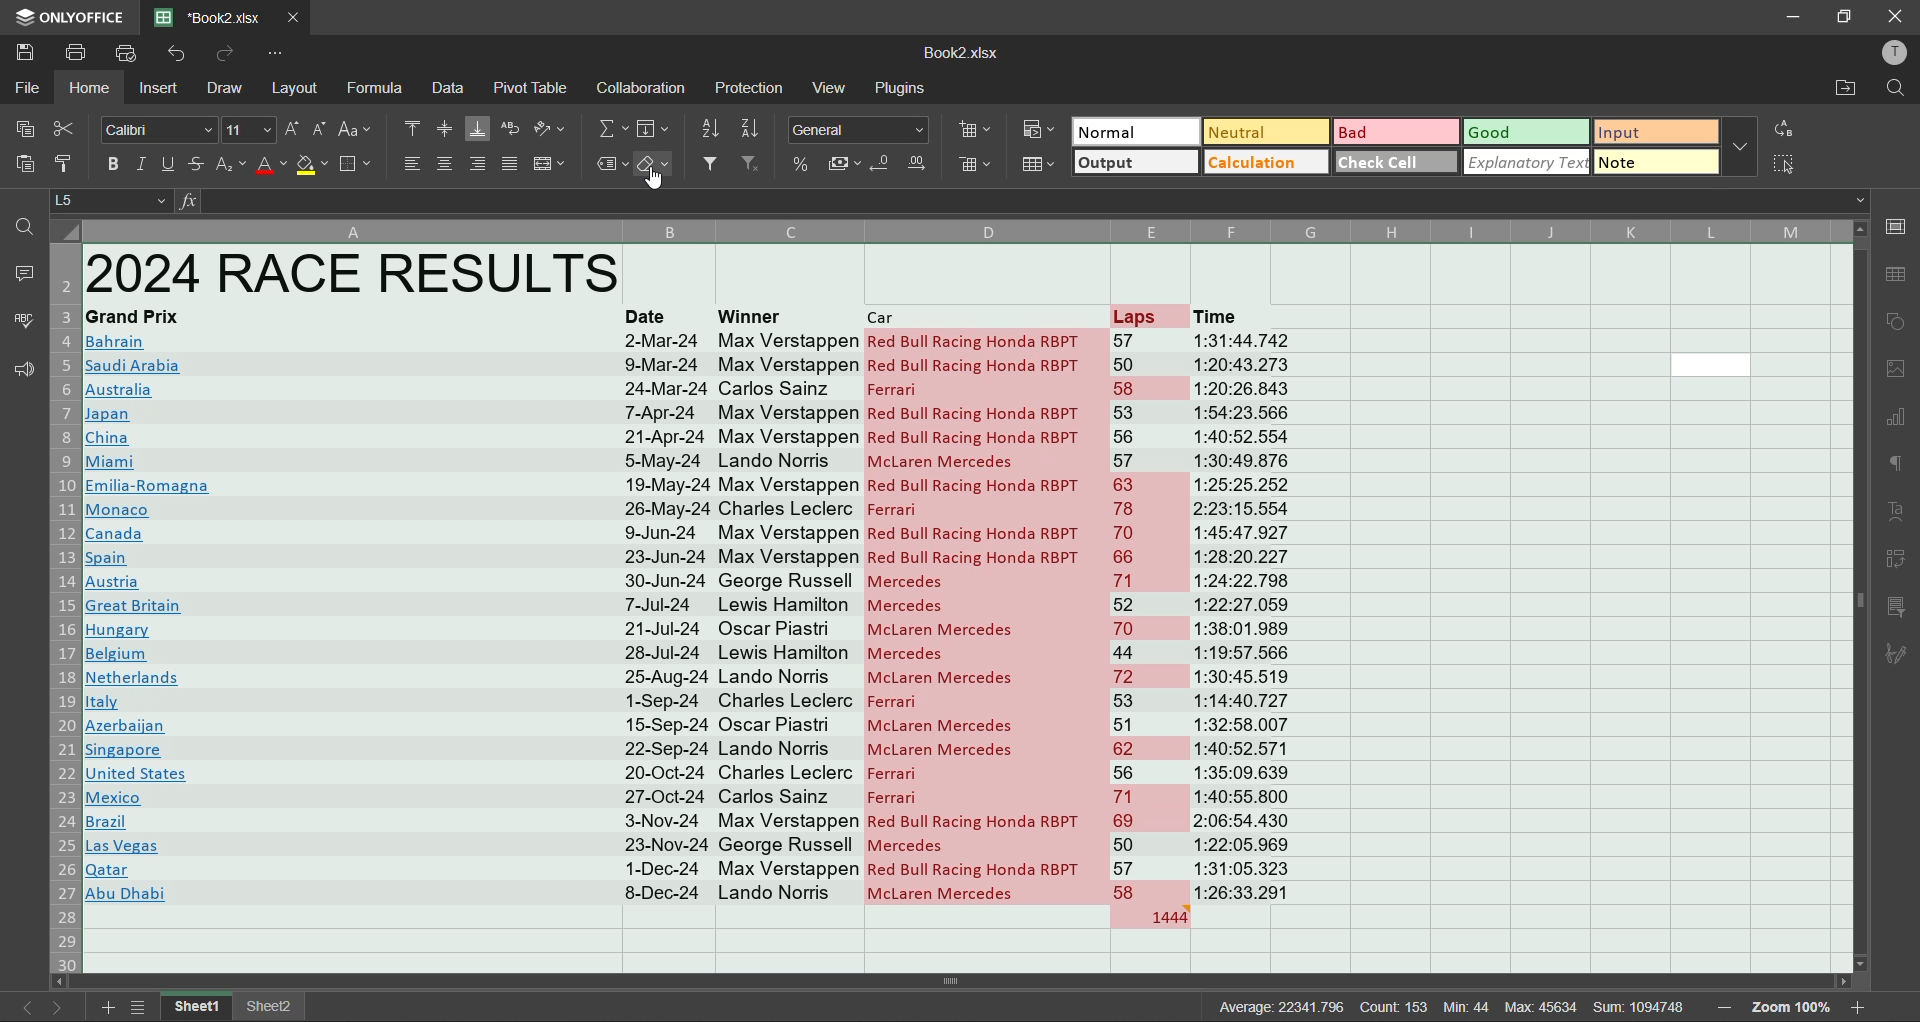 This screenshot has width=1920, height=1022. I want to click on align top, so click(413, 128).